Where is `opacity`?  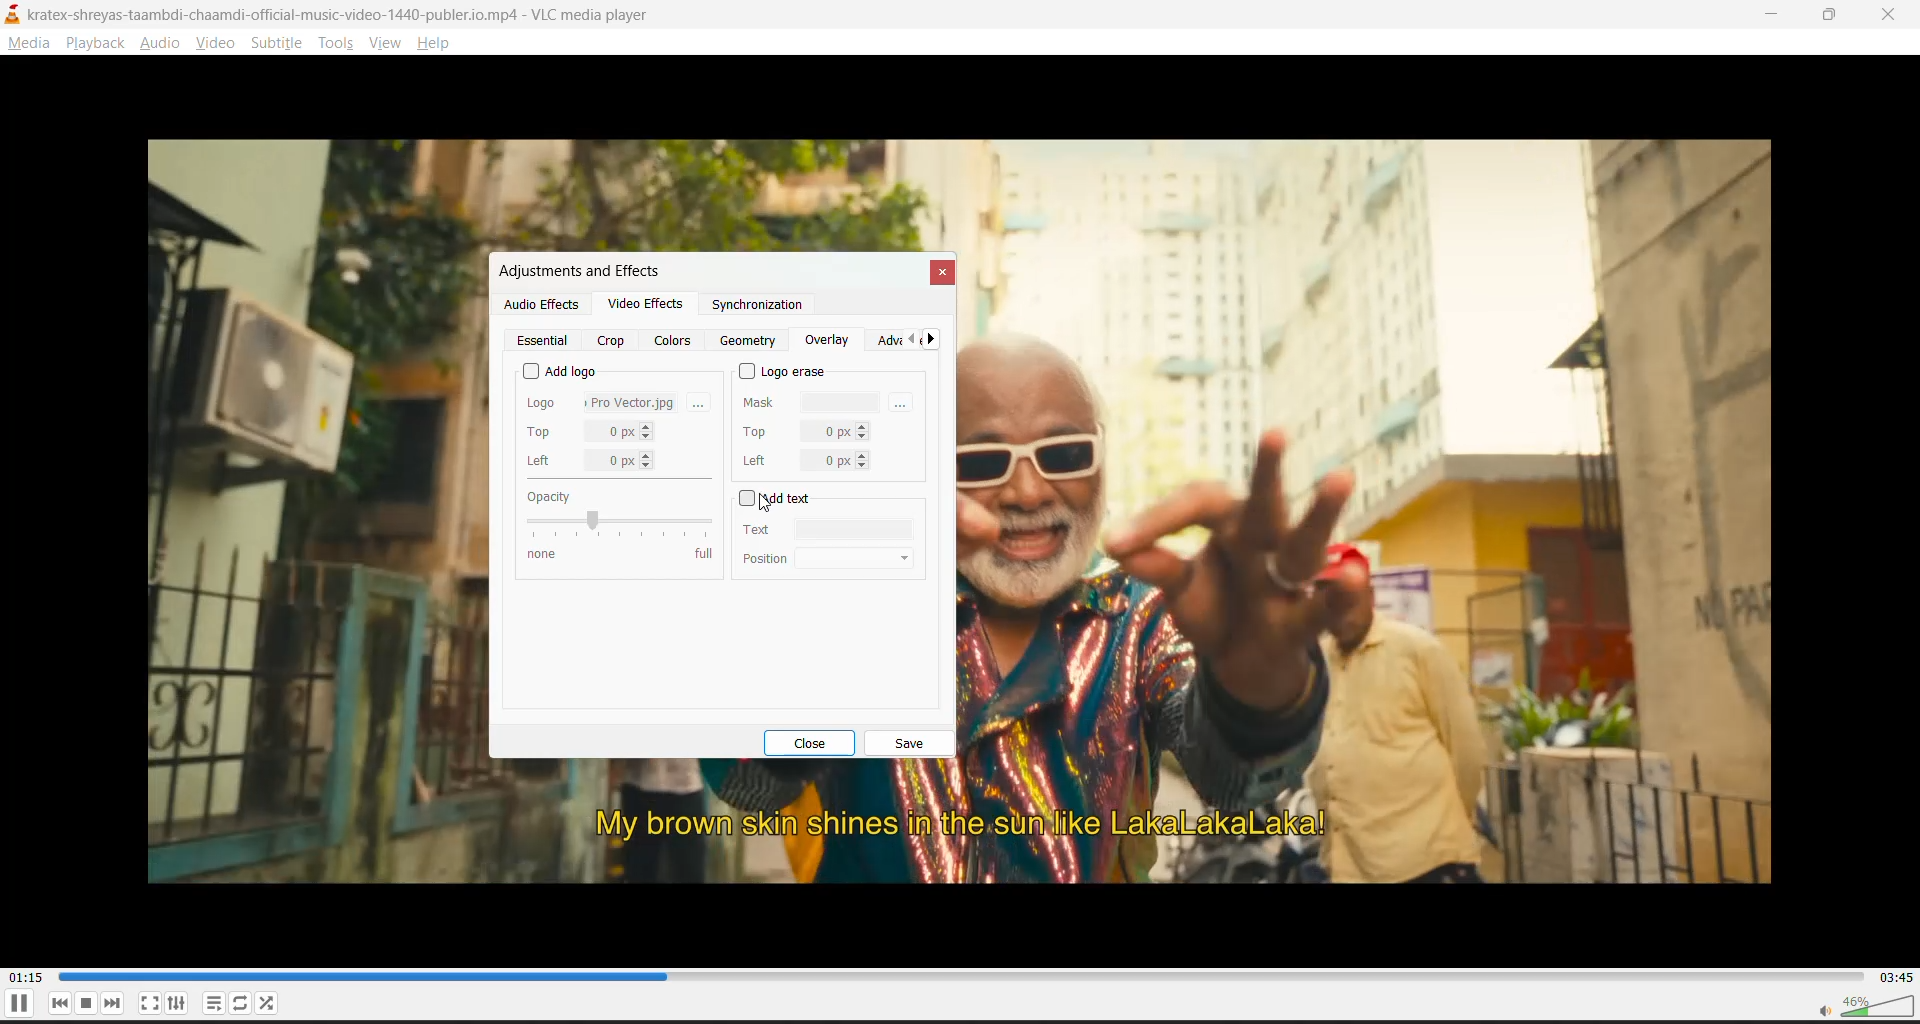 opacity is located at coordinates (617, 524).